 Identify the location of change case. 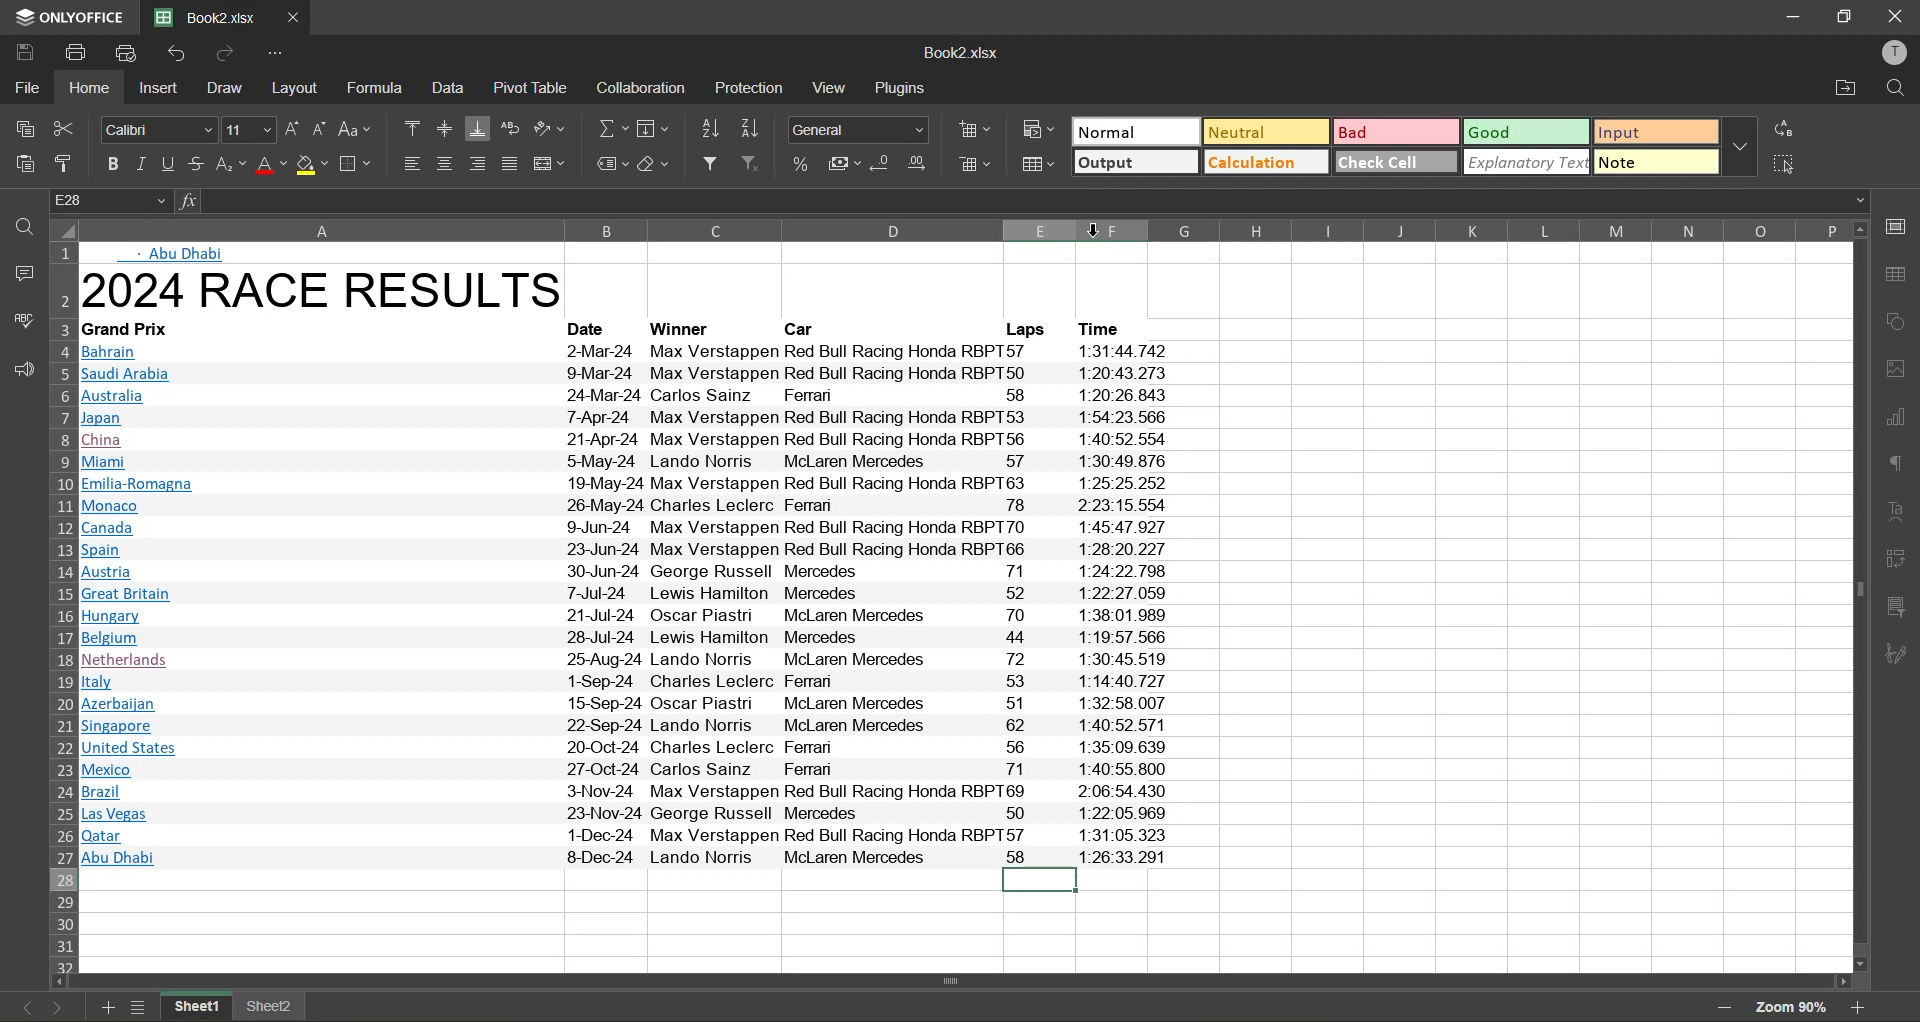
(355, 129).